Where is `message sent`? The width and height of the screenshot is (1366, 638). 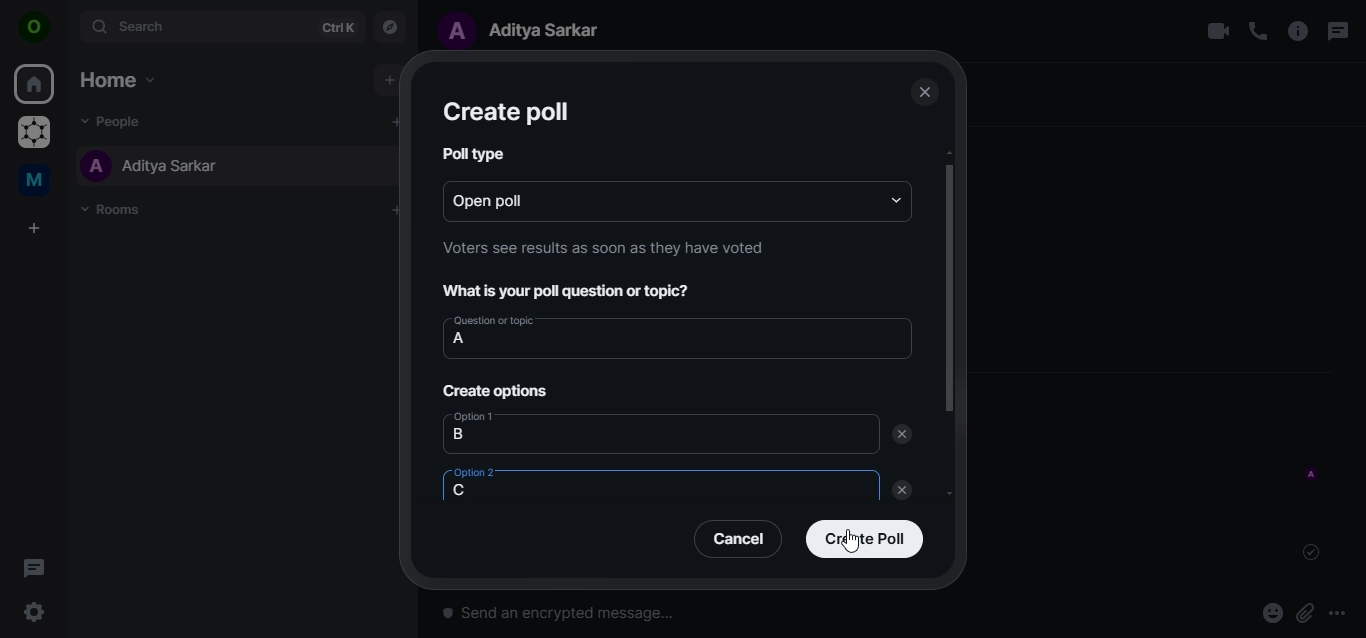
message sent is located at coordinates (1313, 552).